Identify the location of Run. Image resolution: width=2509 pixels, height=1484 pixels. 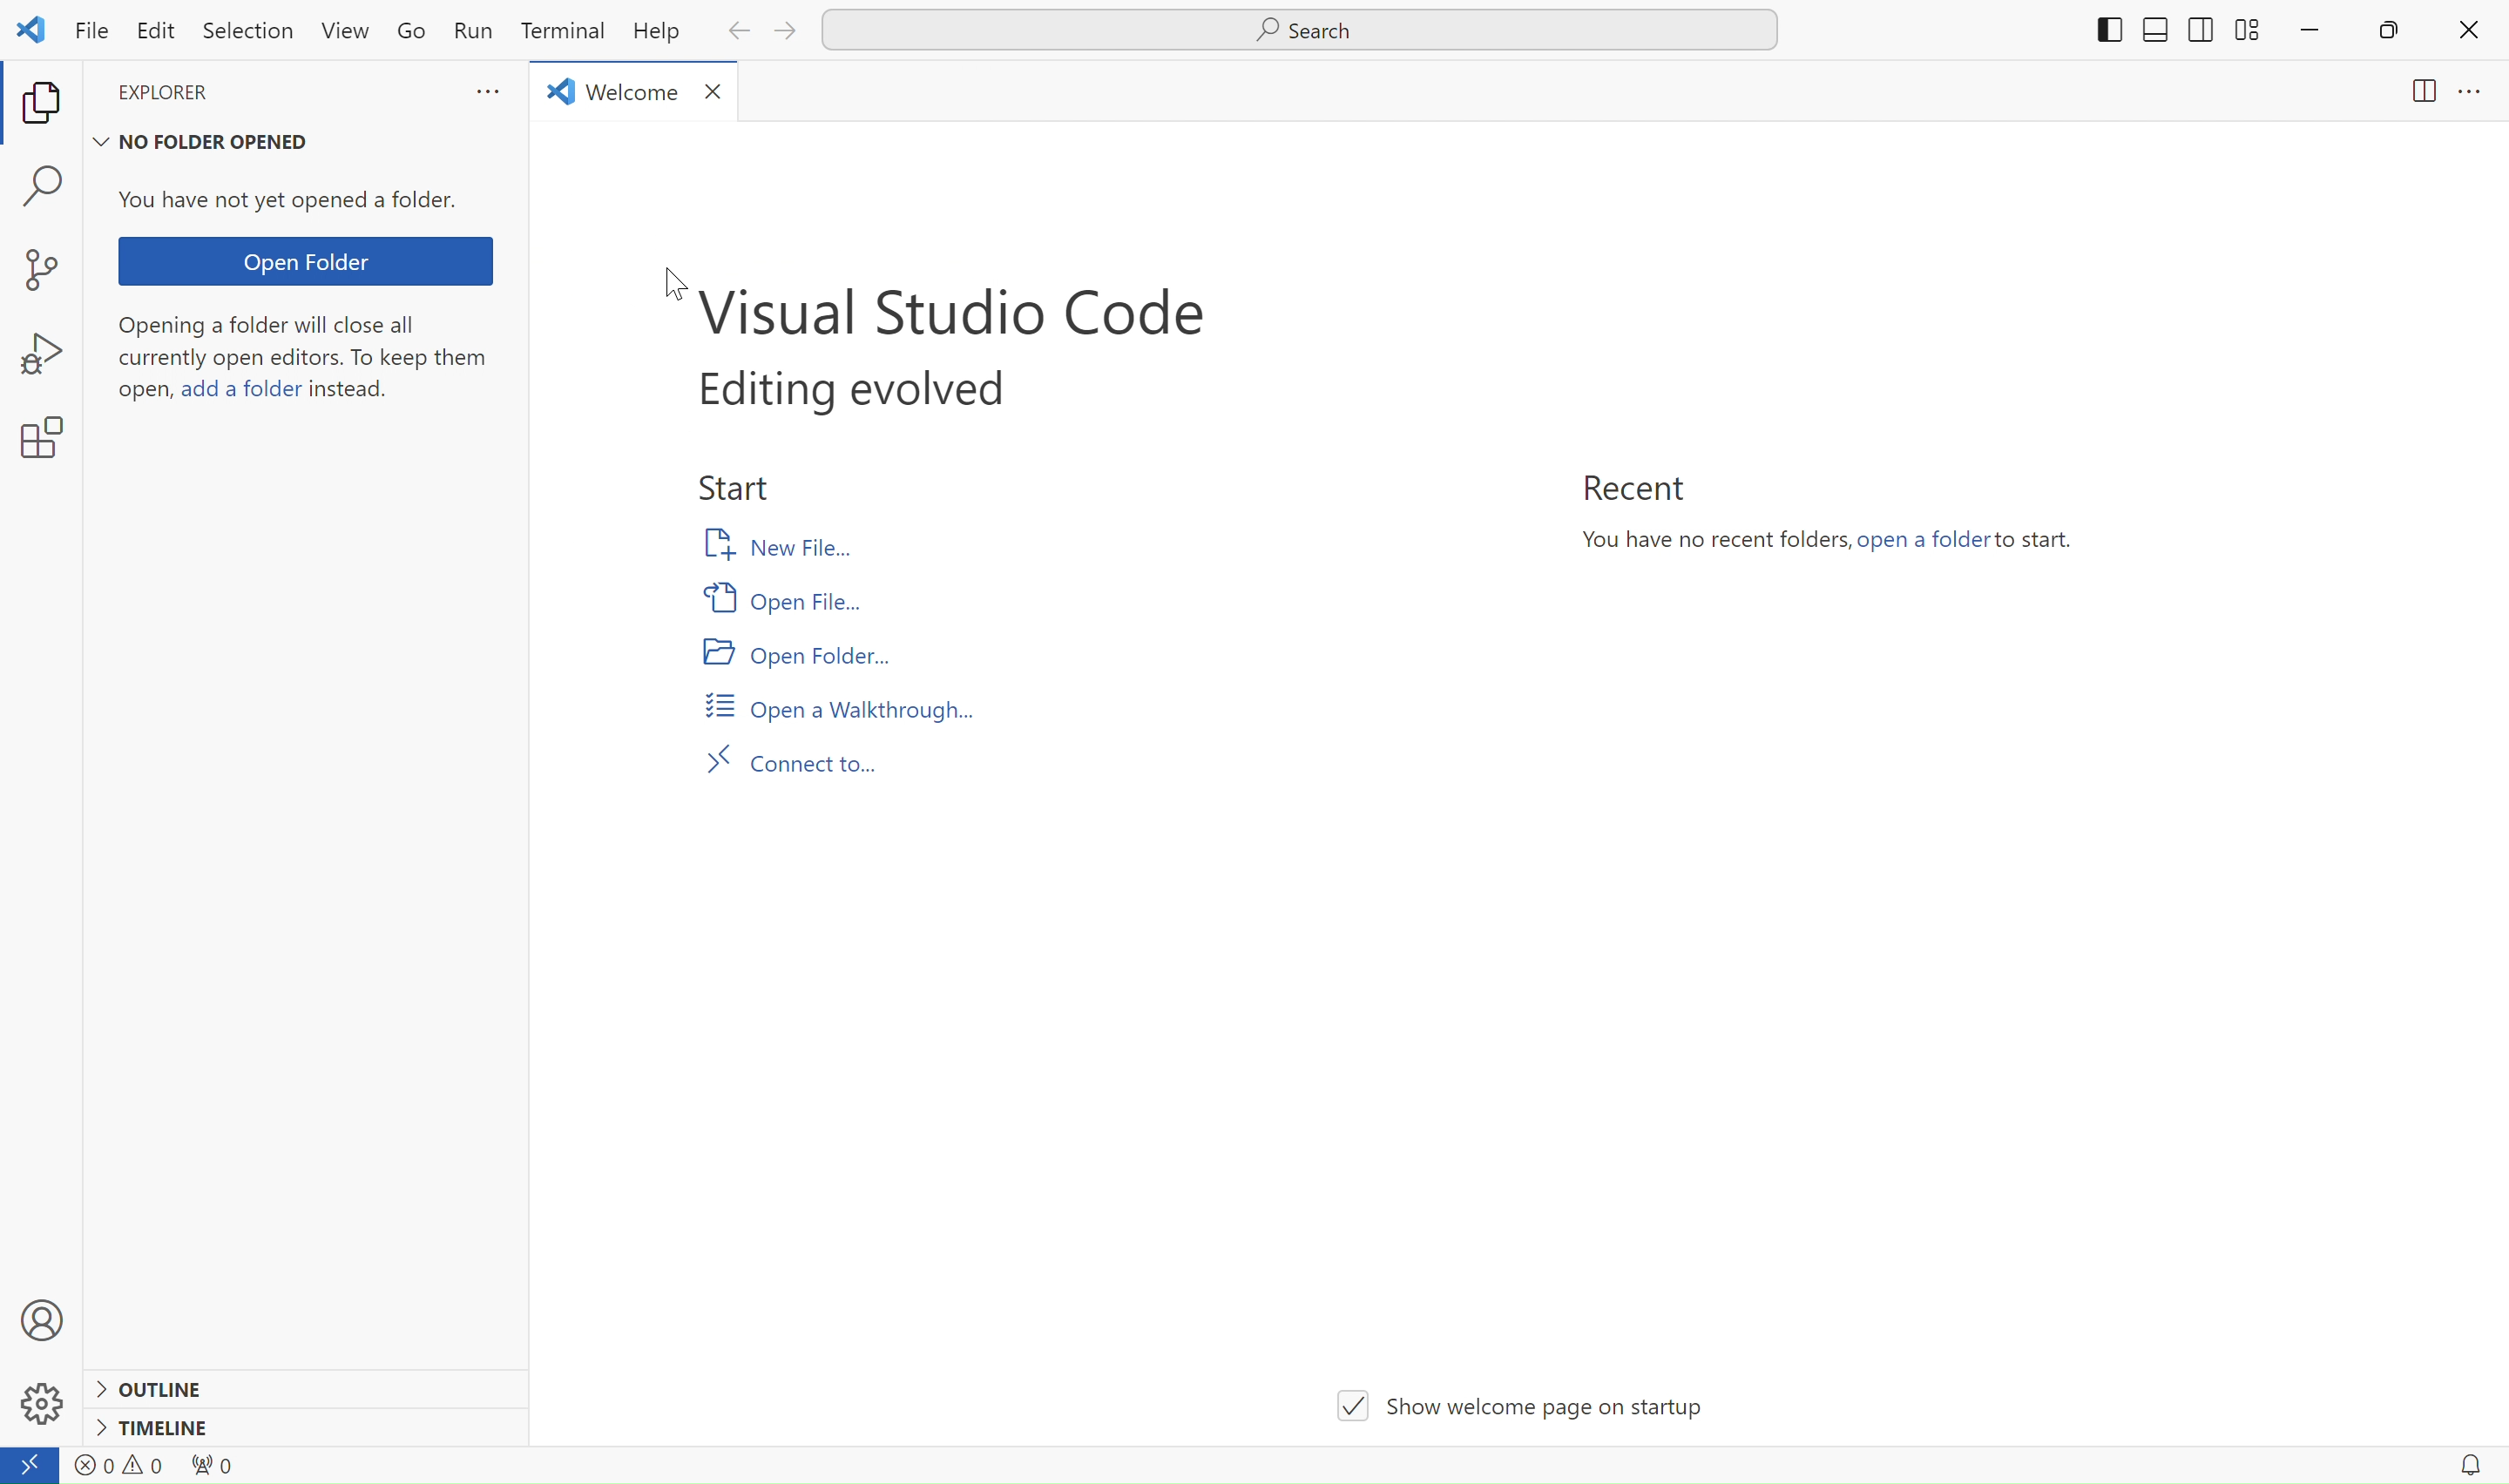
(470, 32).